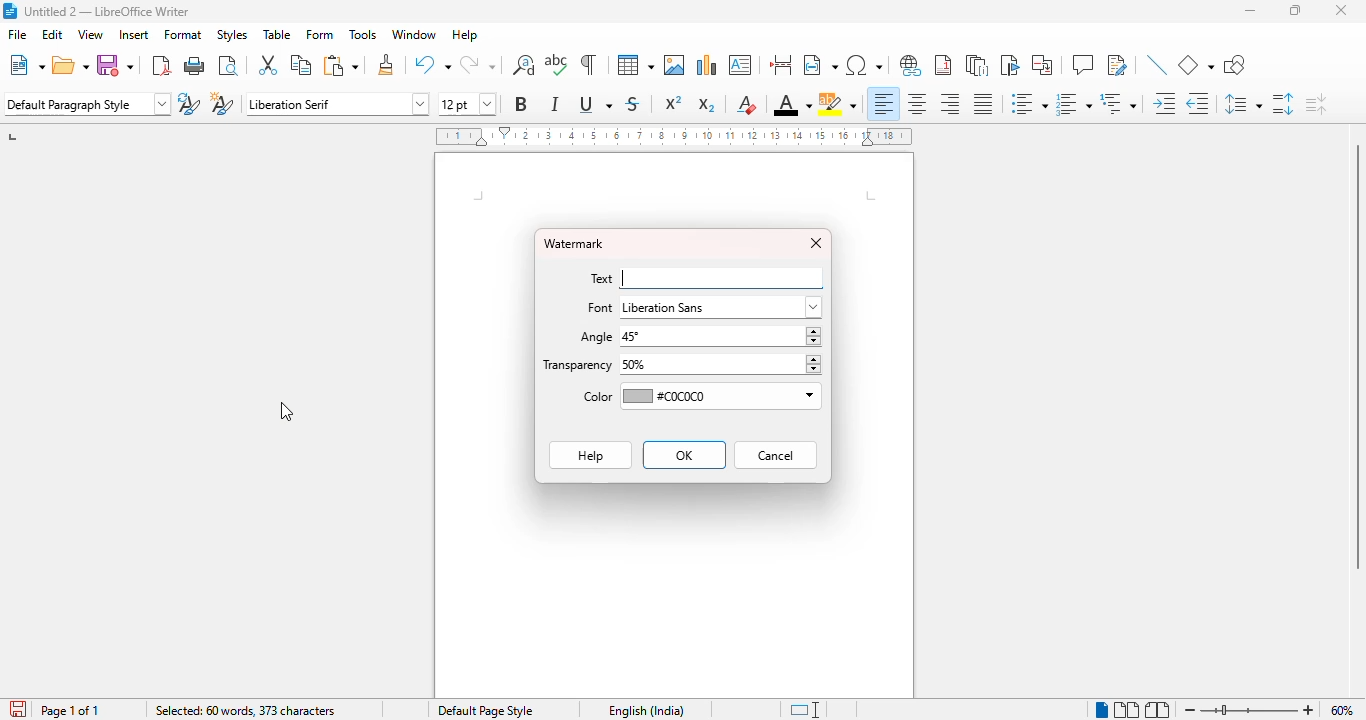 Image resolution: width=1366 pixels, height=720 pixels. I want to click on increase indent, so click(1165, 103).